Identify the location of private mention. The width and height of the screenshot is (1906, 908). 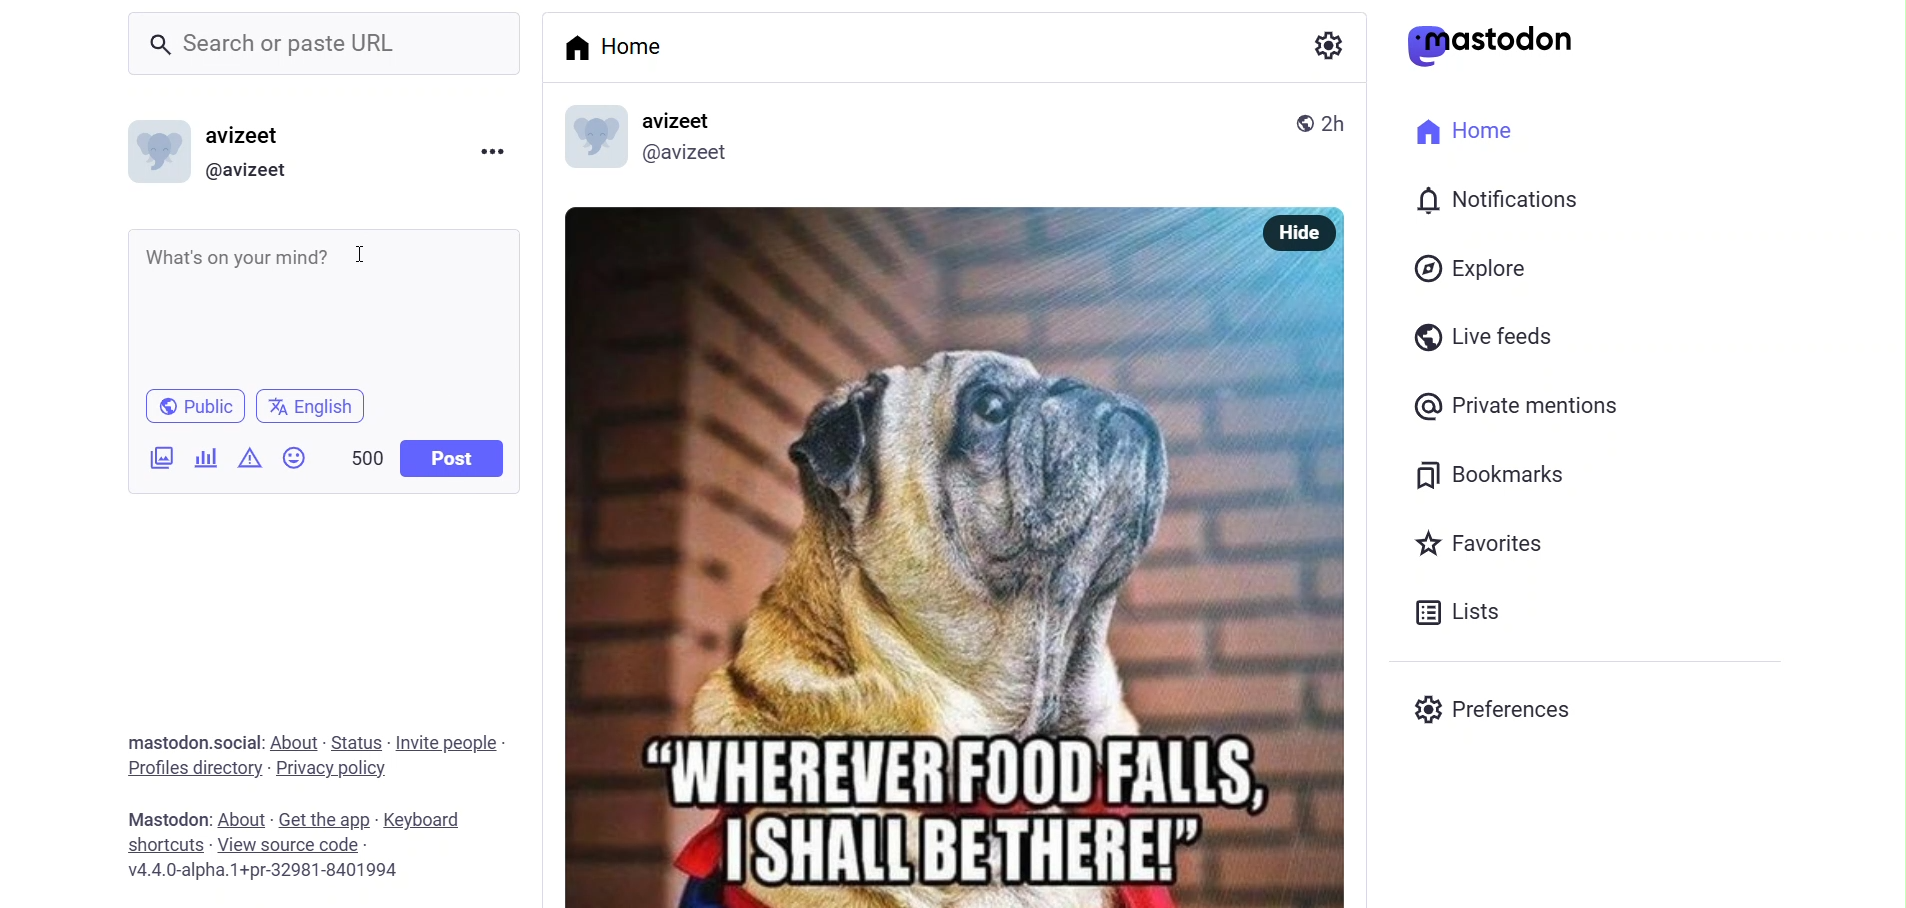
(1526, 408).